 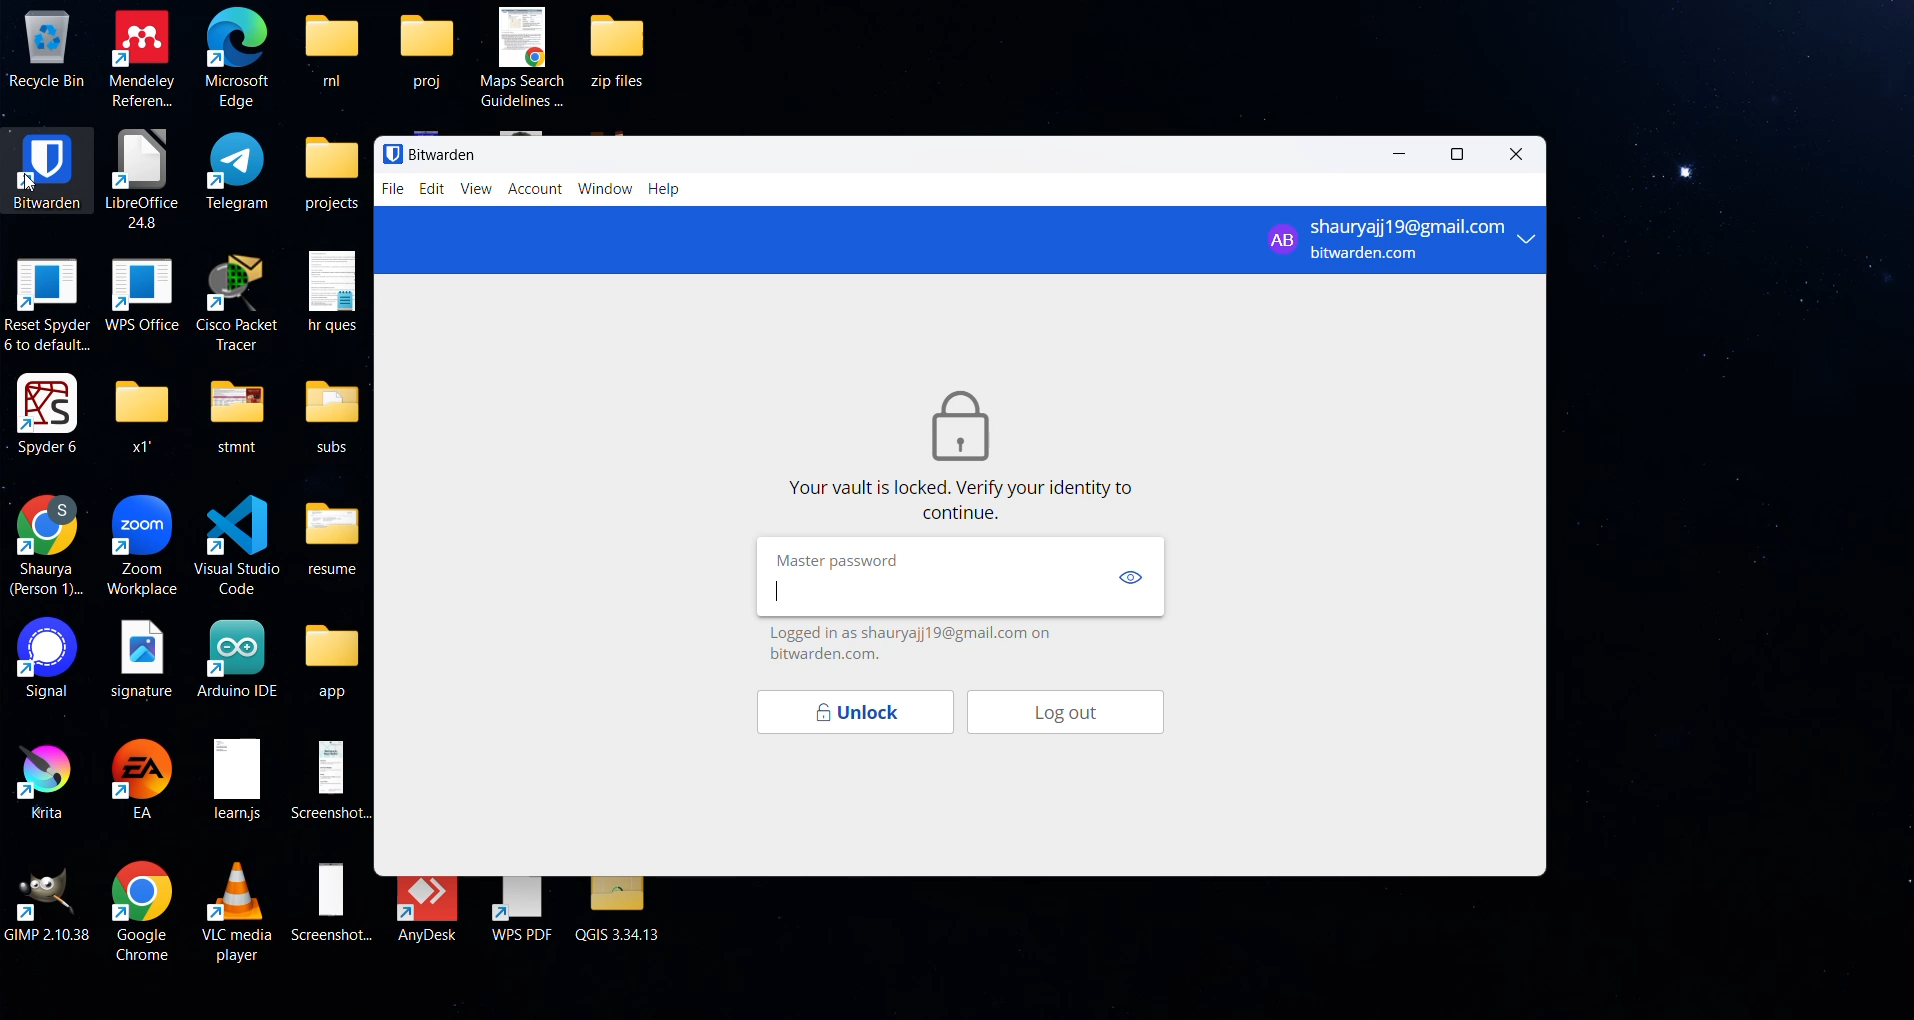 What do you see at coordinates (144, 779) in the screenshot?
I see `EA` at bounding box center [144, 779].